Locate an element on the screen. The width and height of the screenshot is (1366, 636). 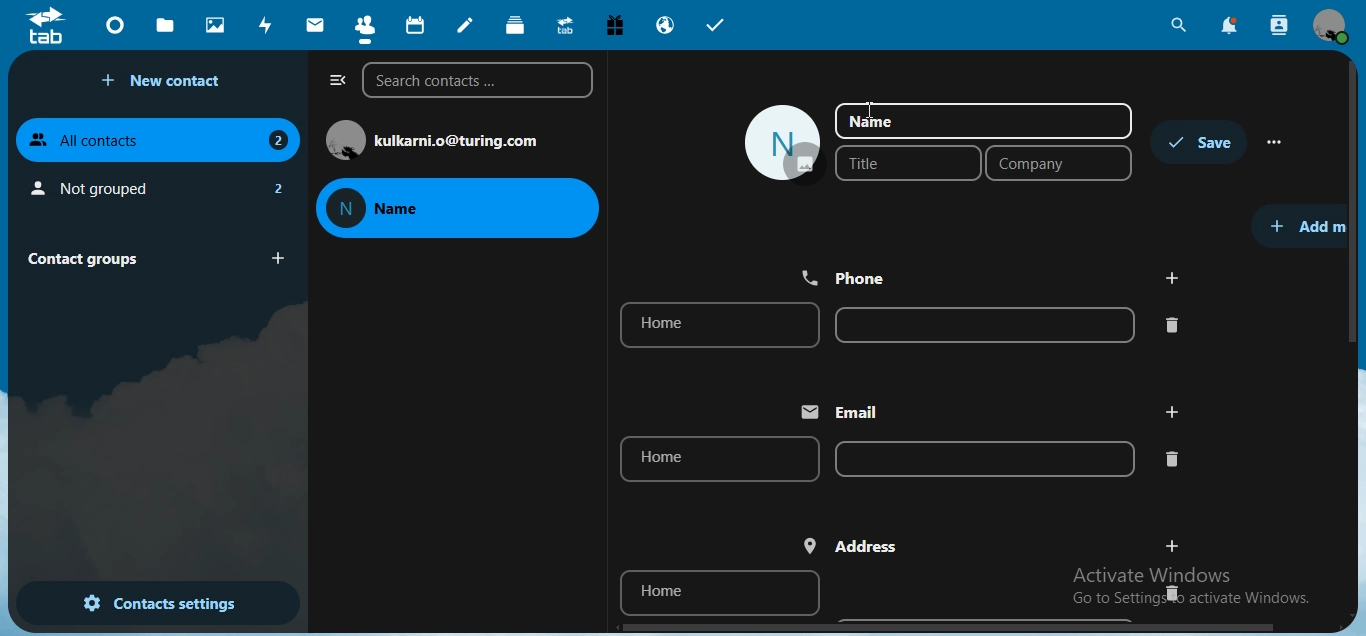
calendar is located at coordinates (413, 23).